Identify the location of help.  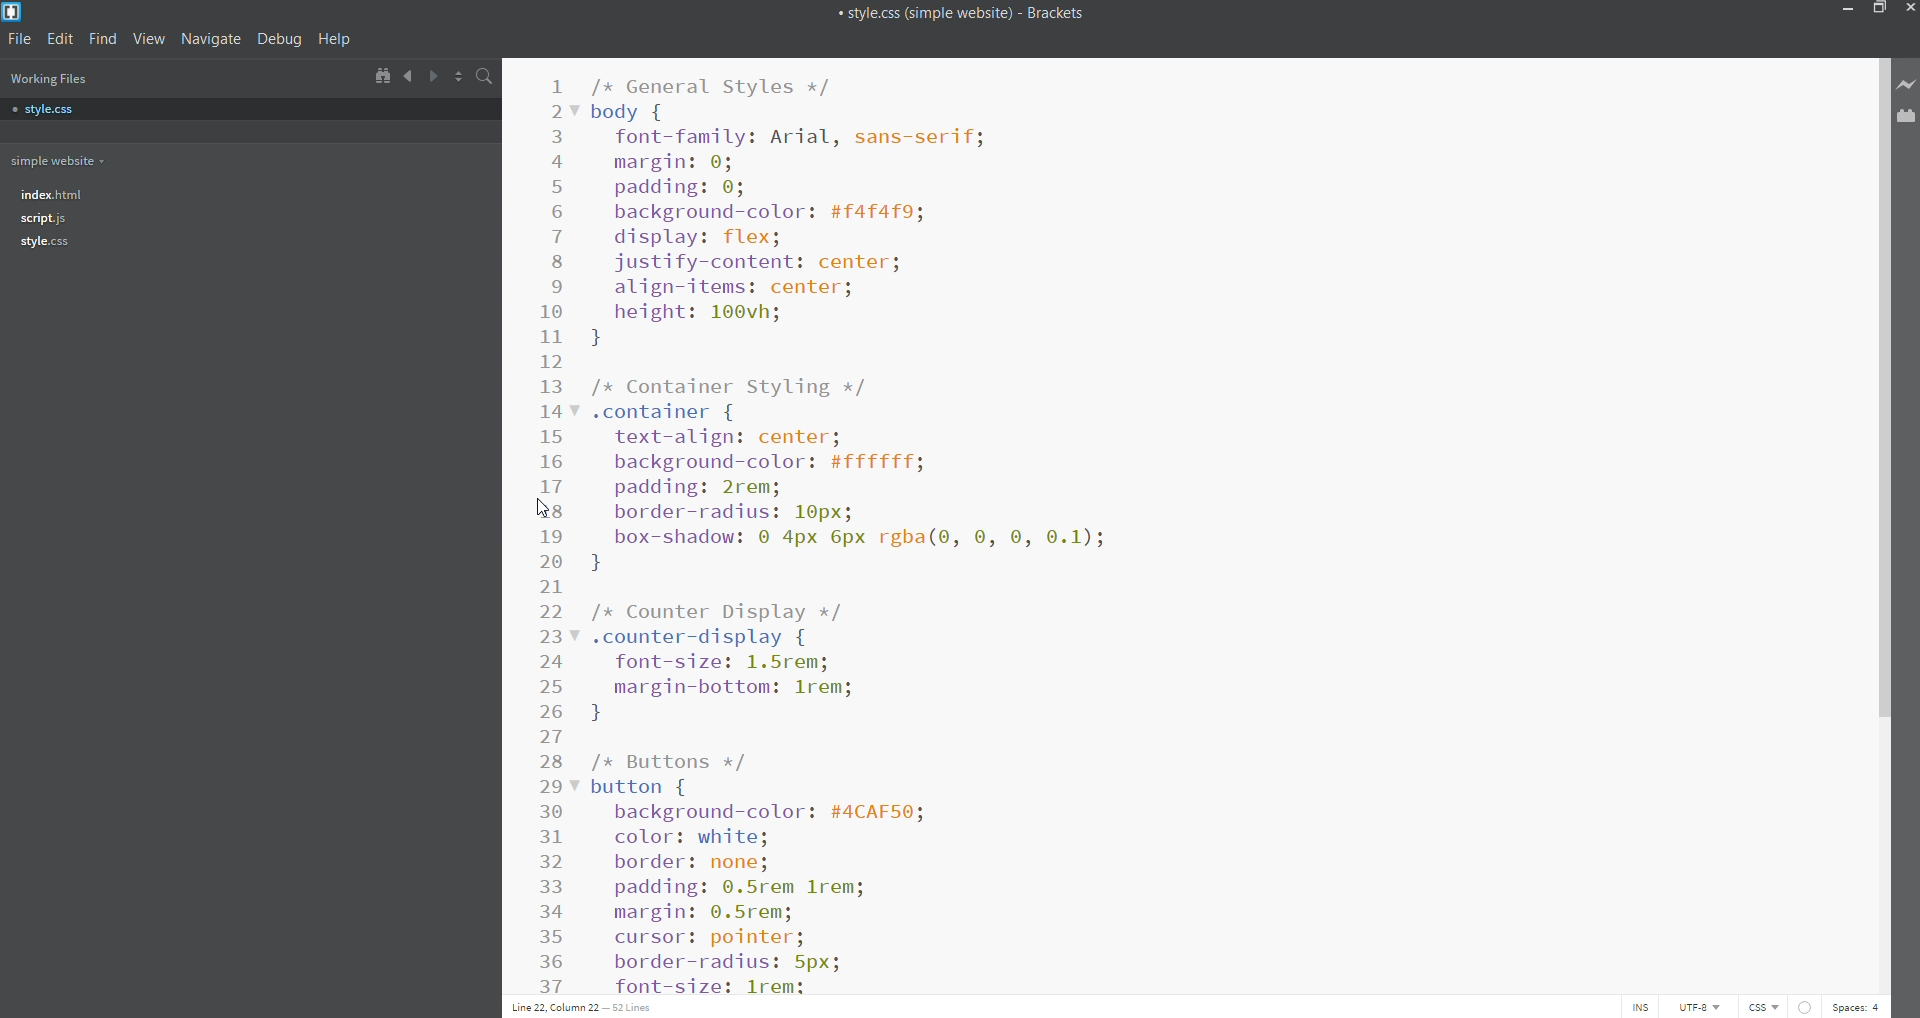
(334, 39).